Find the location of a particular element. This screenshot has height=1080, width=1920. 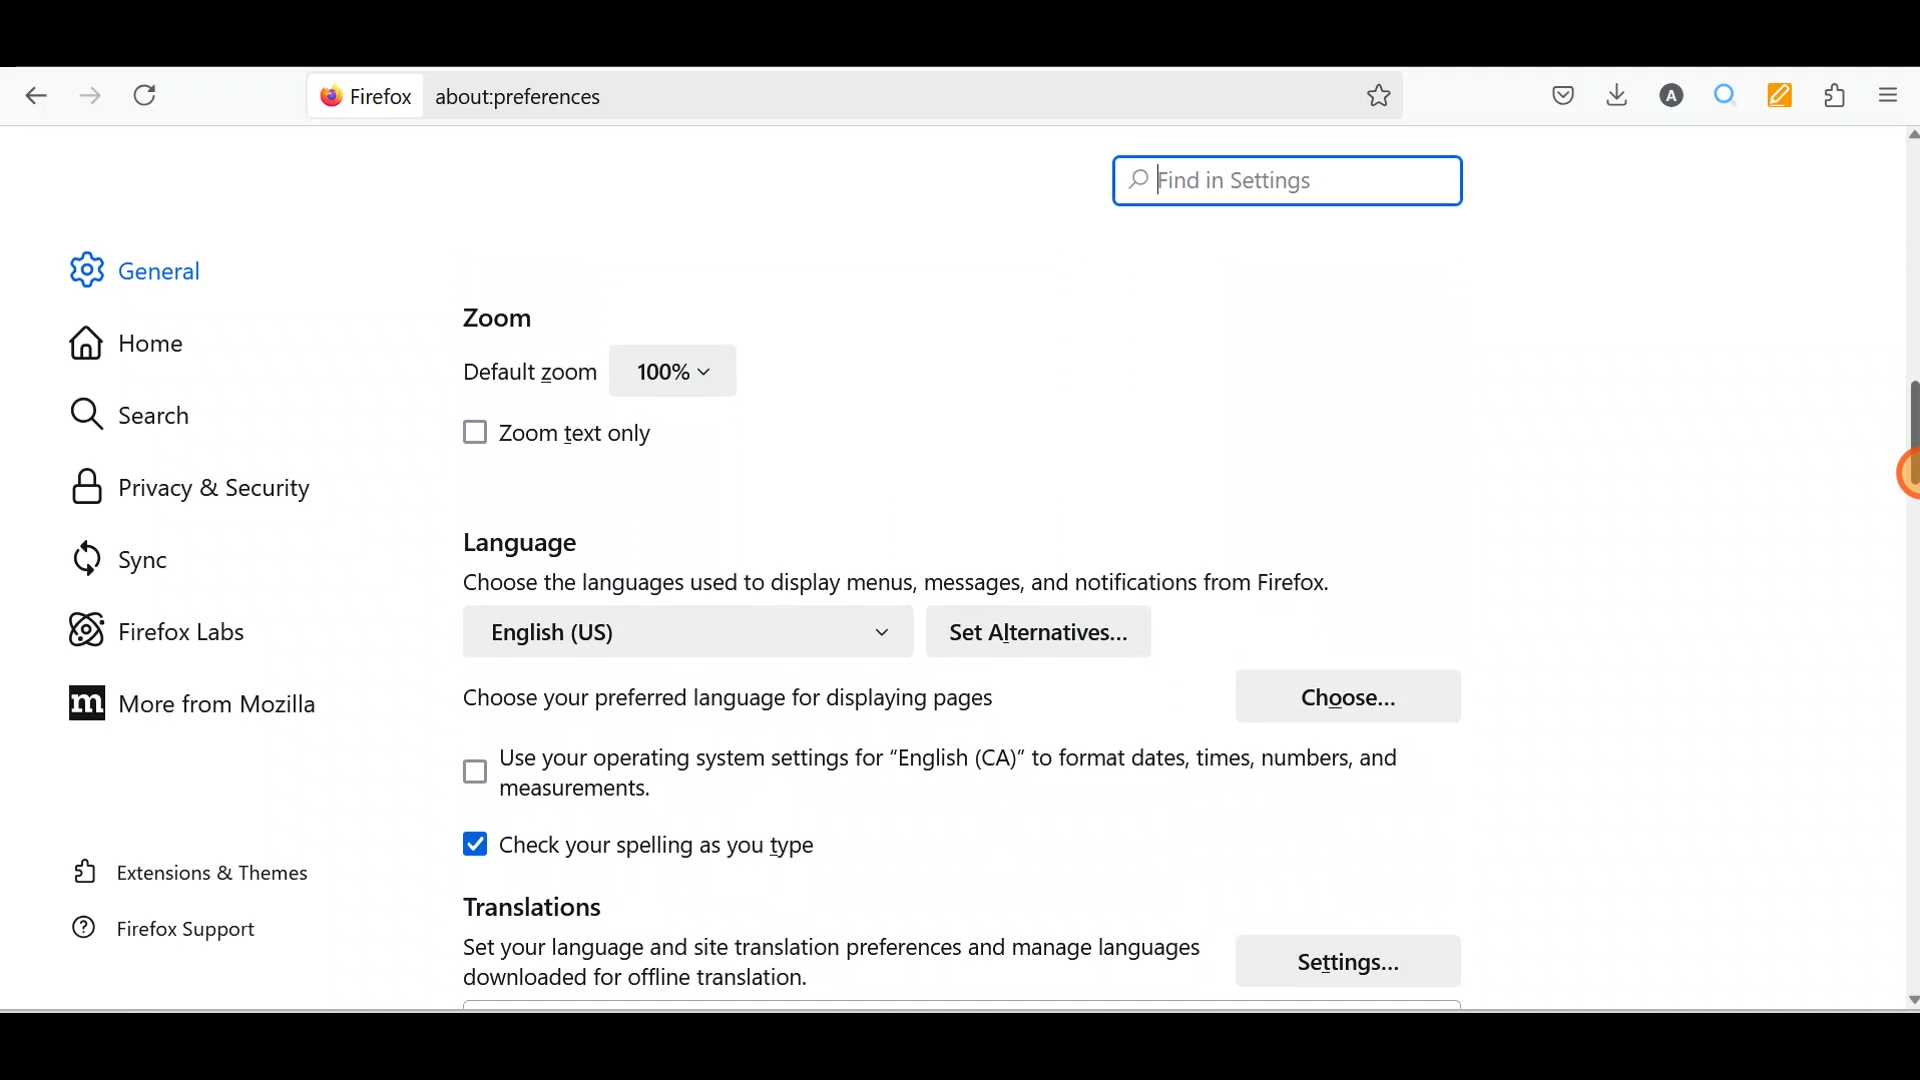

Multi keywords highlighter is located at coordinates (1786, 97).